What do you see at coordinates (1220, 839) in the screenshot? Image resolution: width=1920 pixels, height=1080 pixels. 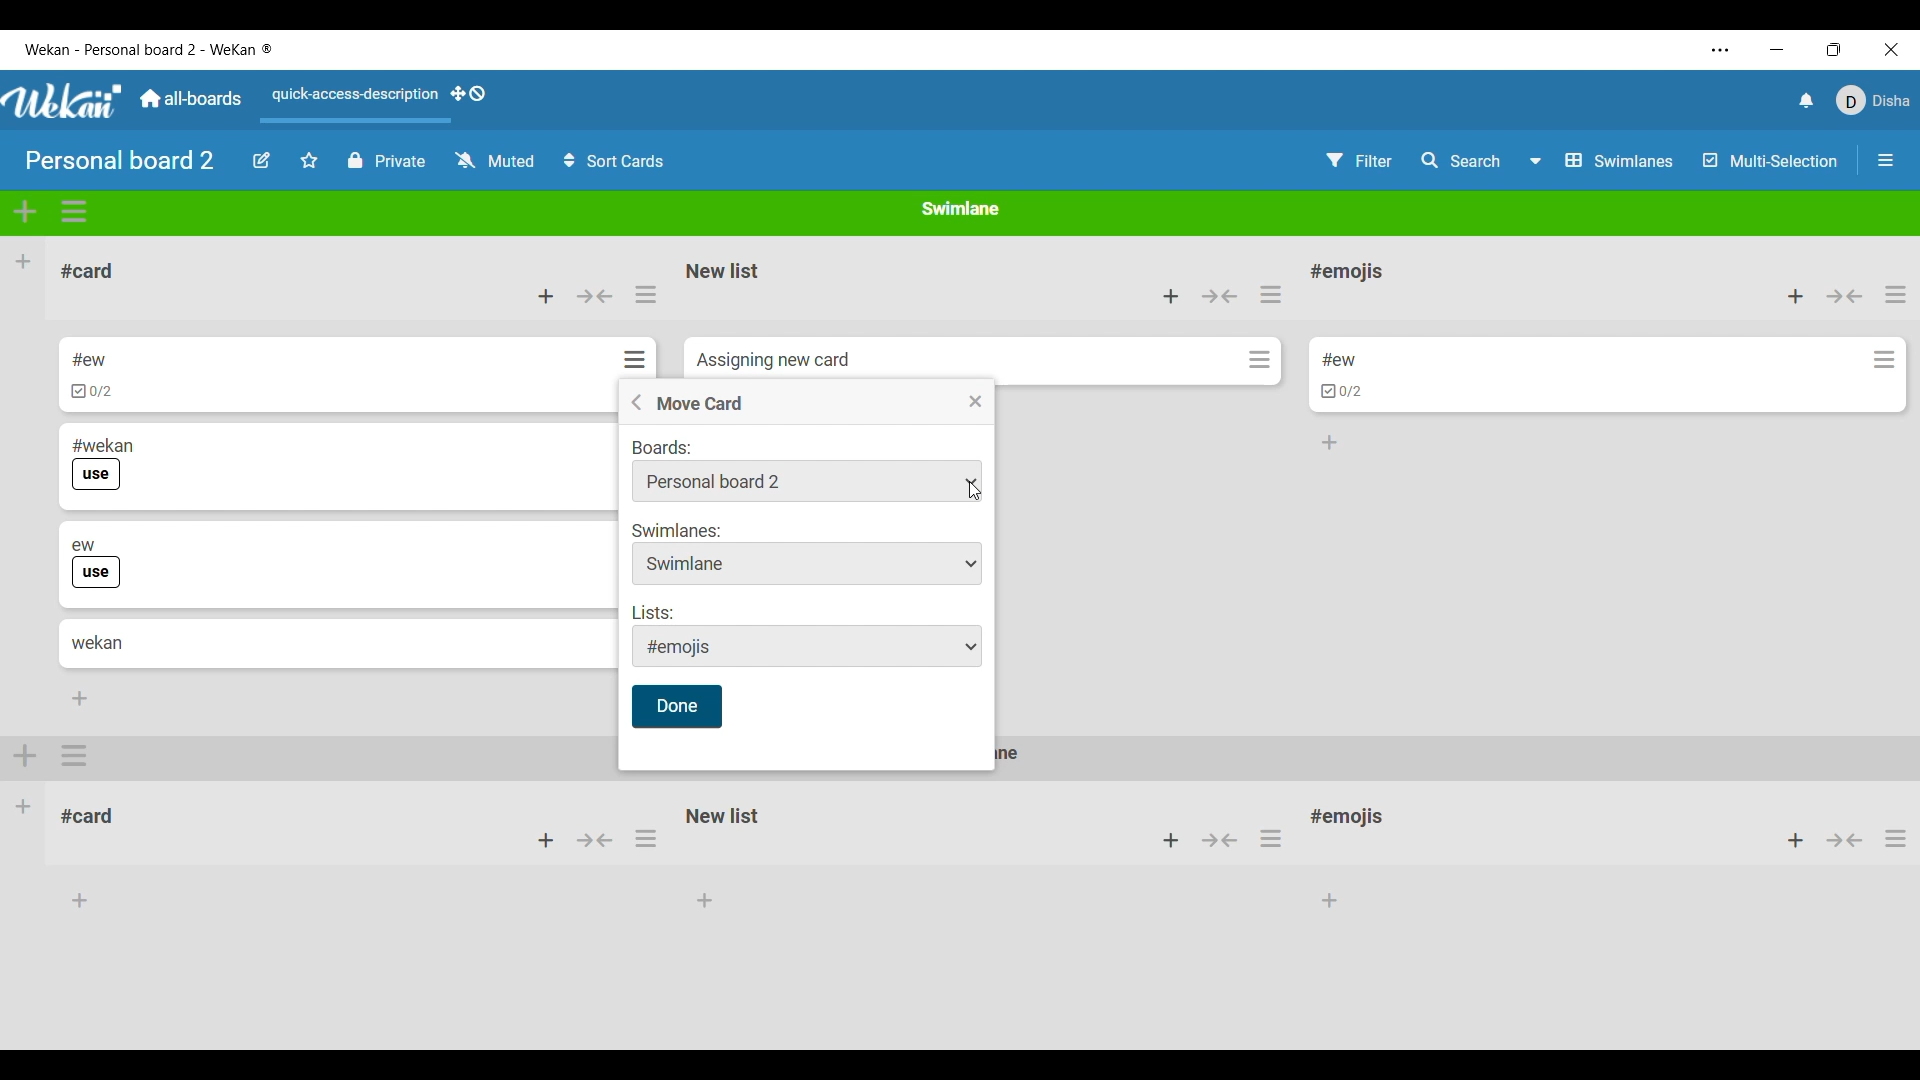 I see `button` at bounding box center [1220, 839].